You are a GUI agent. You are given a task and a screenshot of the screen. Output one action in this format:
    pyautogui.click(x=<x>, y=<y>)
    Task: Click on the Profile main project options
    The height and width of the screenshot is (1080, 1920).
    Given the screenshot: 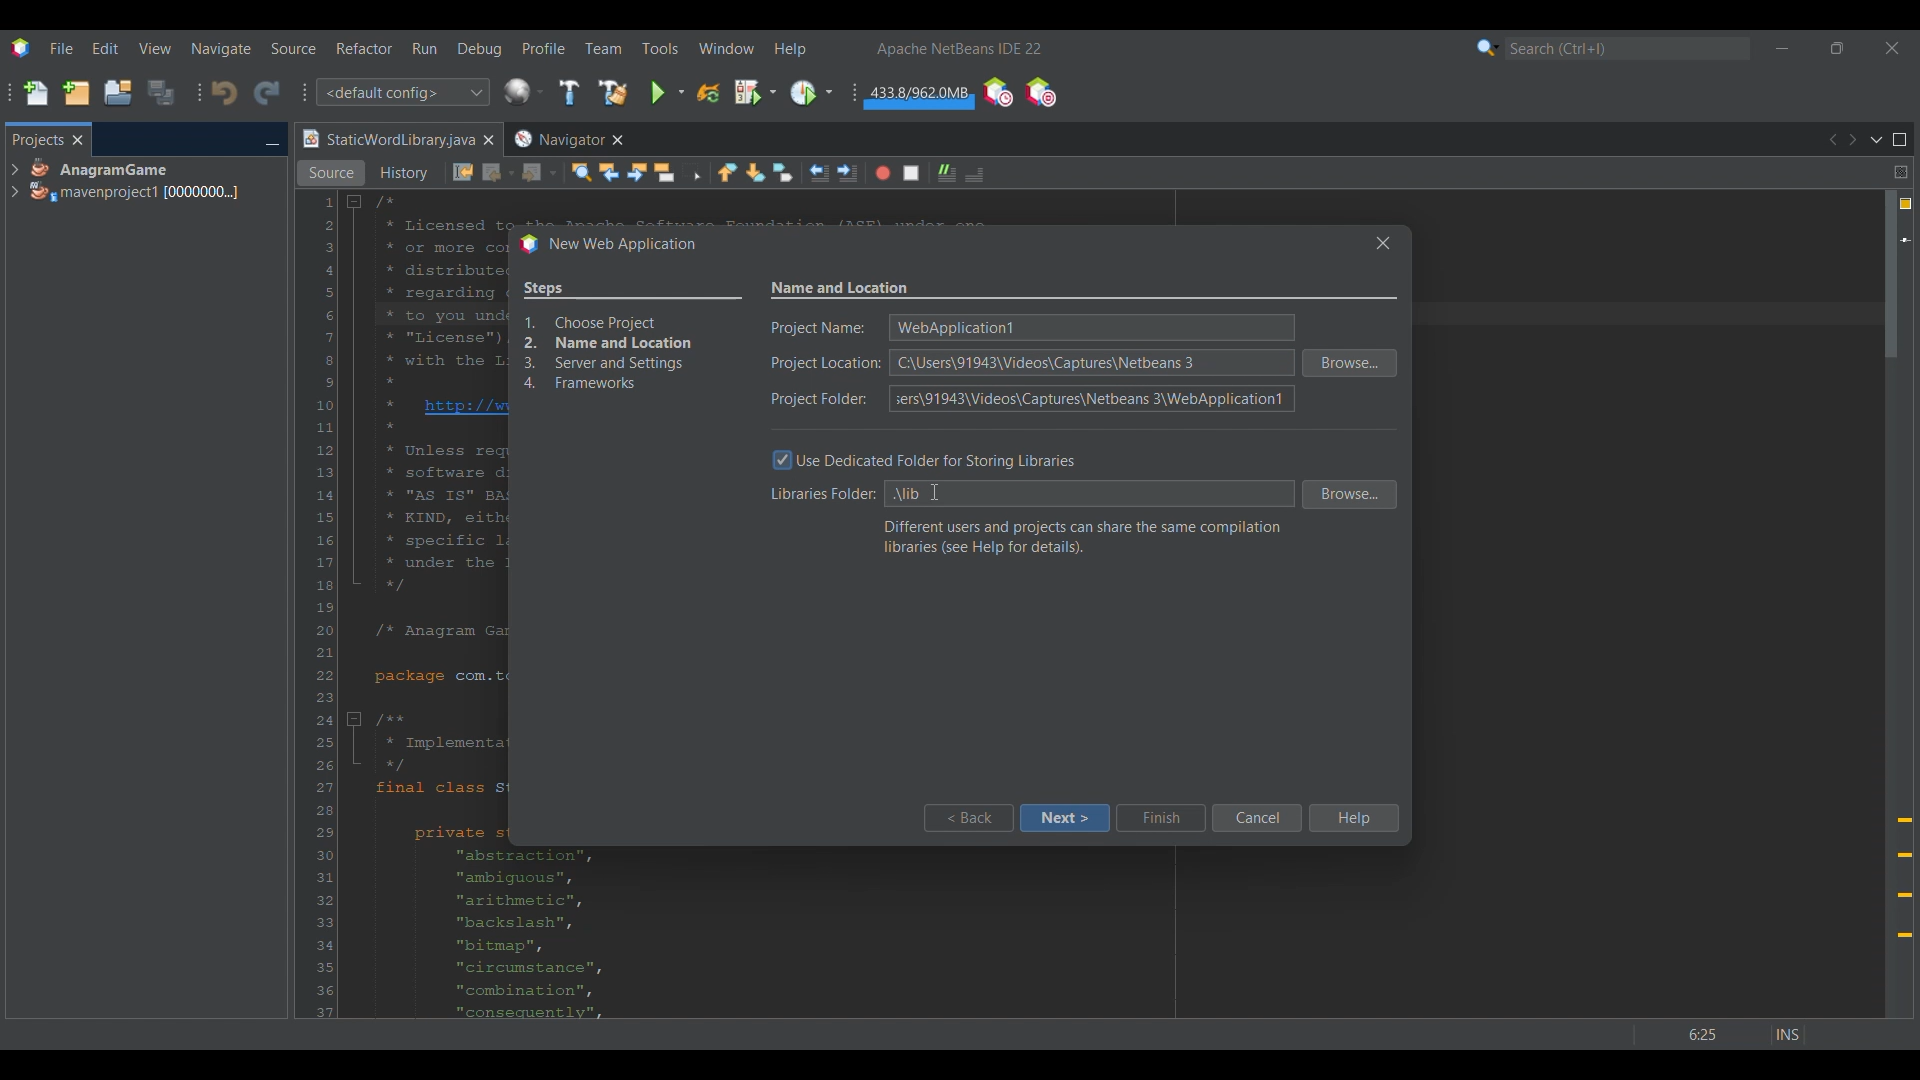 What is the action you would take?
    pyautogui.click(x=811, y=93)
    